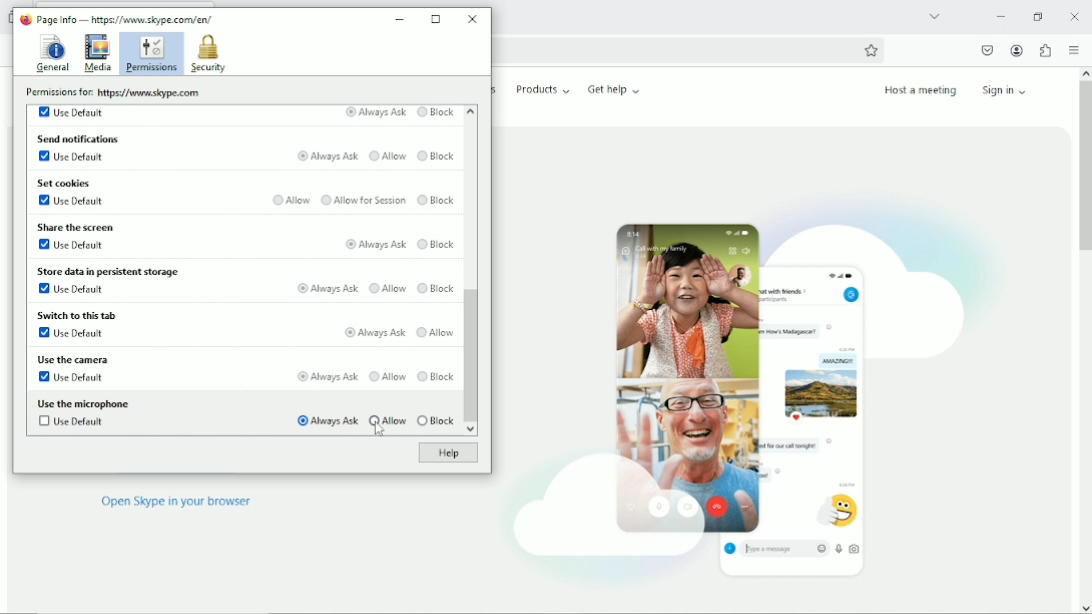 The width and height of the screenshot is (1092, 614). Describe the element at coordinates (66, 183) in the screenshot. I see `Set cookies` at that location.